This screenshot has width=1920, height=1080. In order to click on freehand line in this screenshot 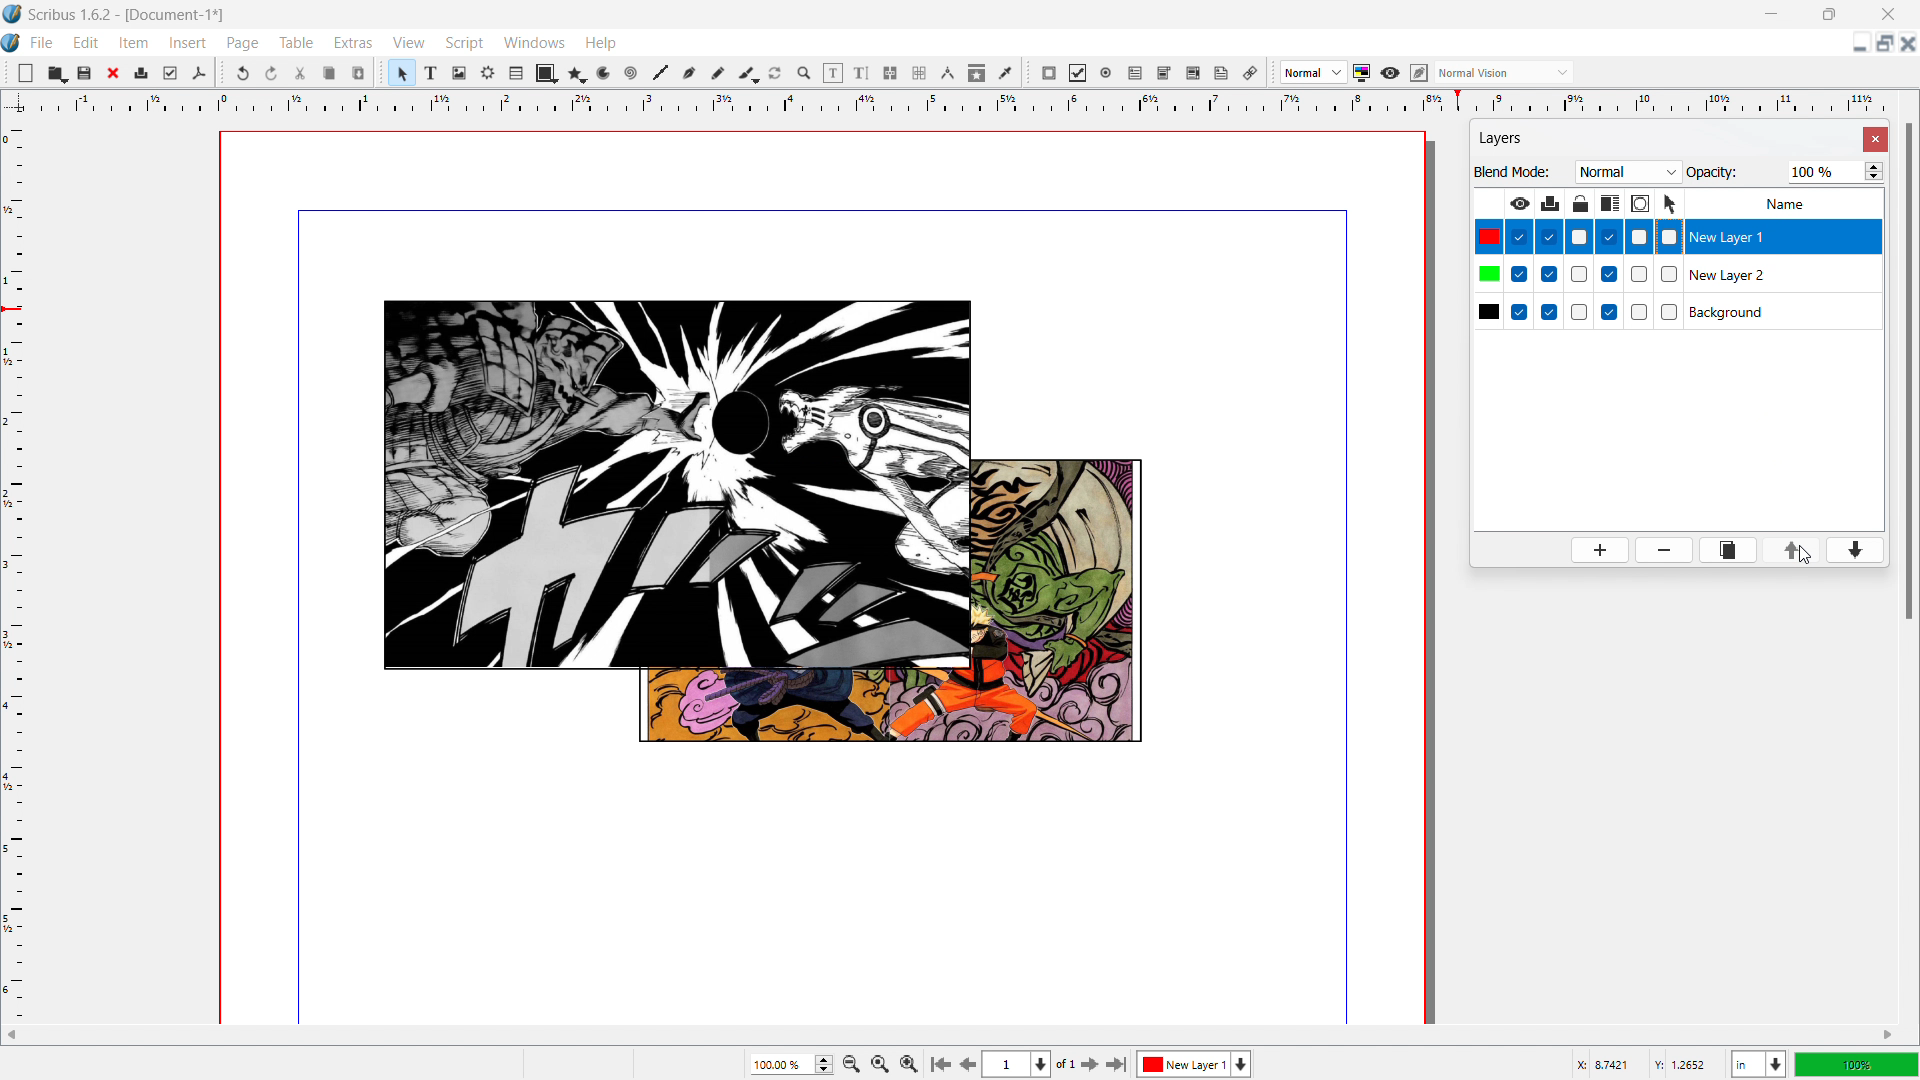, I will do `click(718, 74)`.